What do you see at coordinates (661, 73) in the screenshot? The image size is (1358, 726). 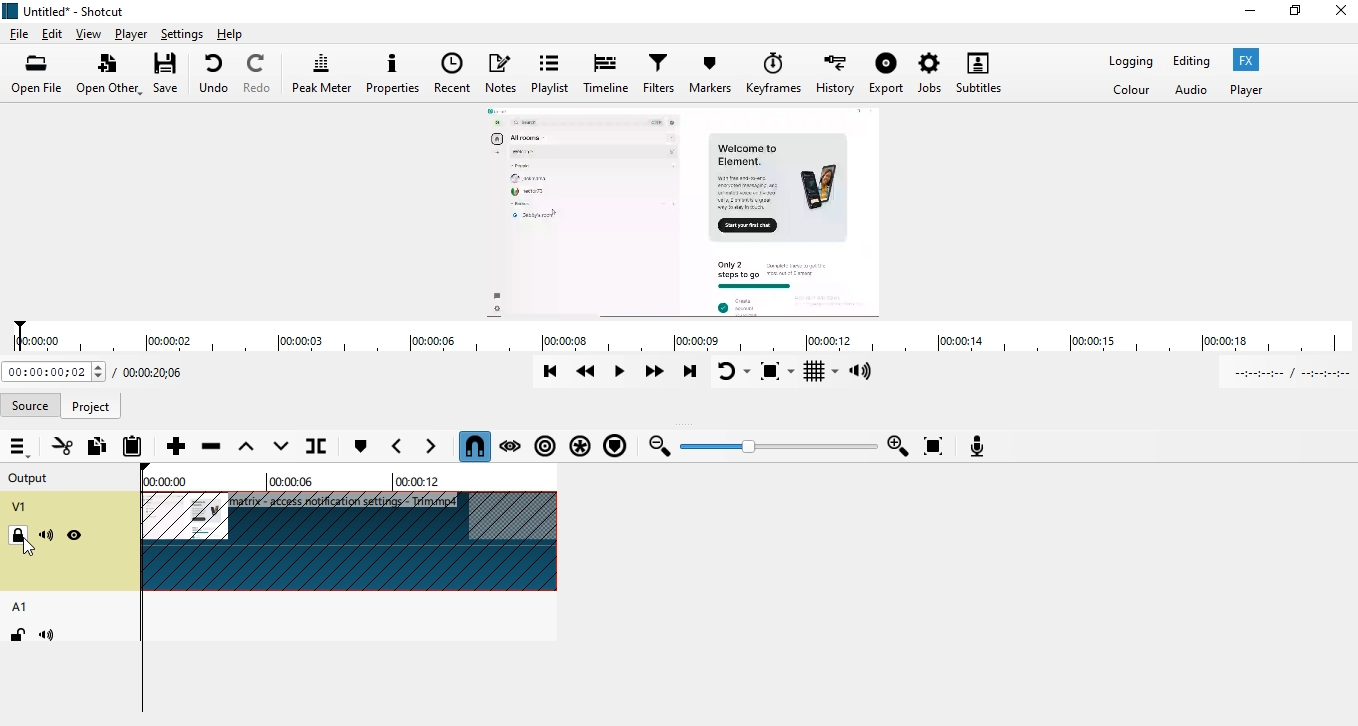 I see `filters` at bounding box center [661, 73].